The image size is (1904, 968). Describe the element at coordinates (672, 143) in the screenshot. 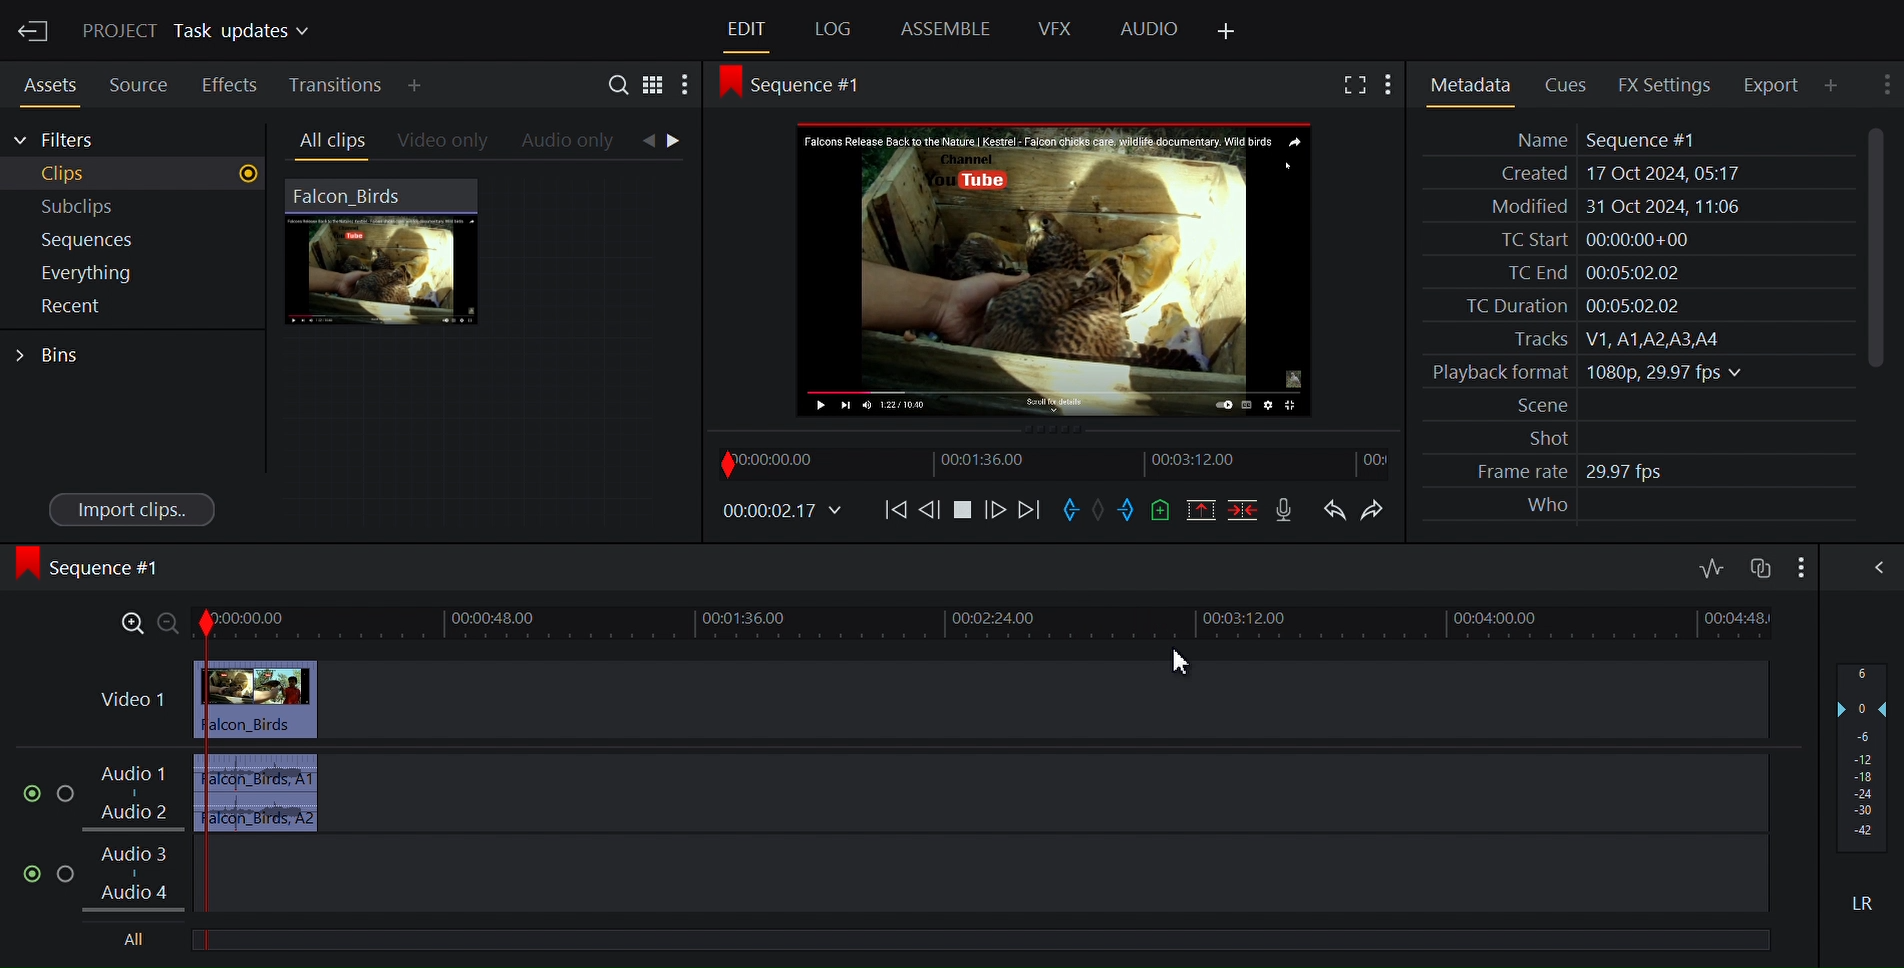

I see `Navigation` at that location.